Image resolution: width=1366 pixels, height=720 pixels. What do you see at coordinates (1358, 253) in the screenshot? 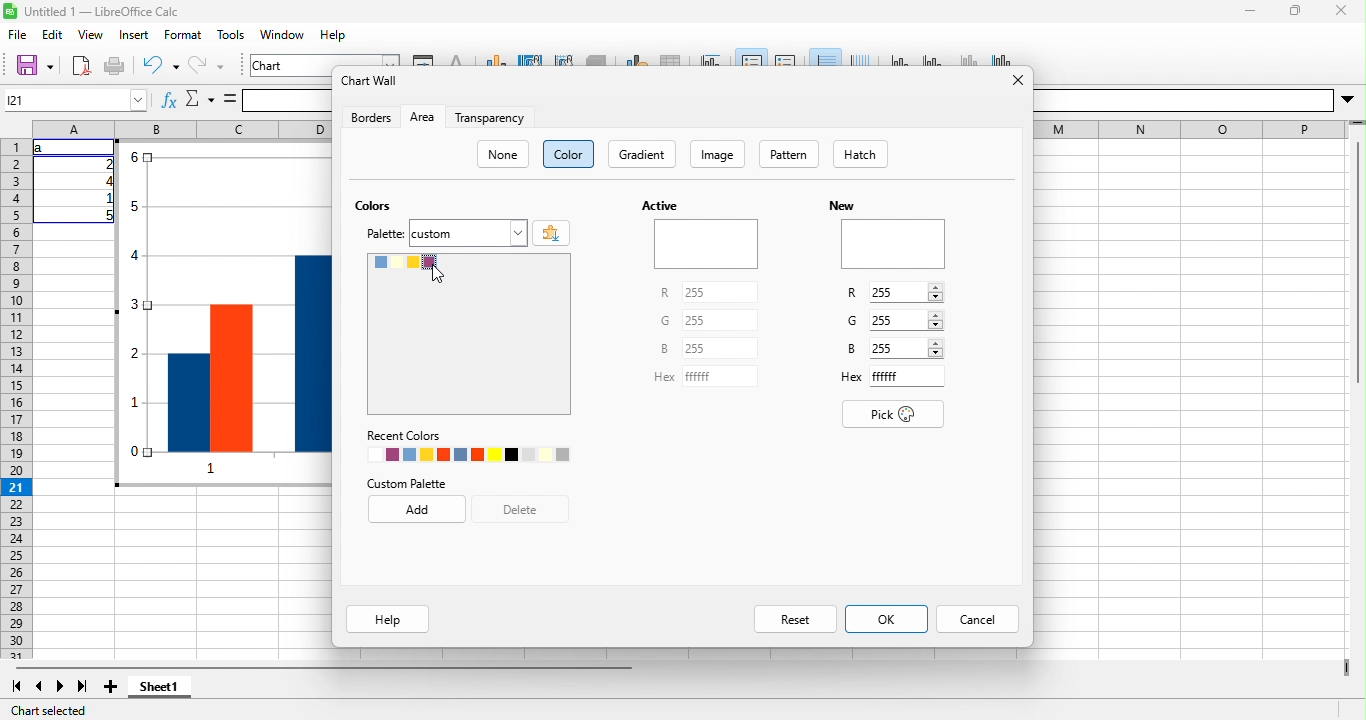
I see `Vertical slide bar` at bounding box center [1358, 253].